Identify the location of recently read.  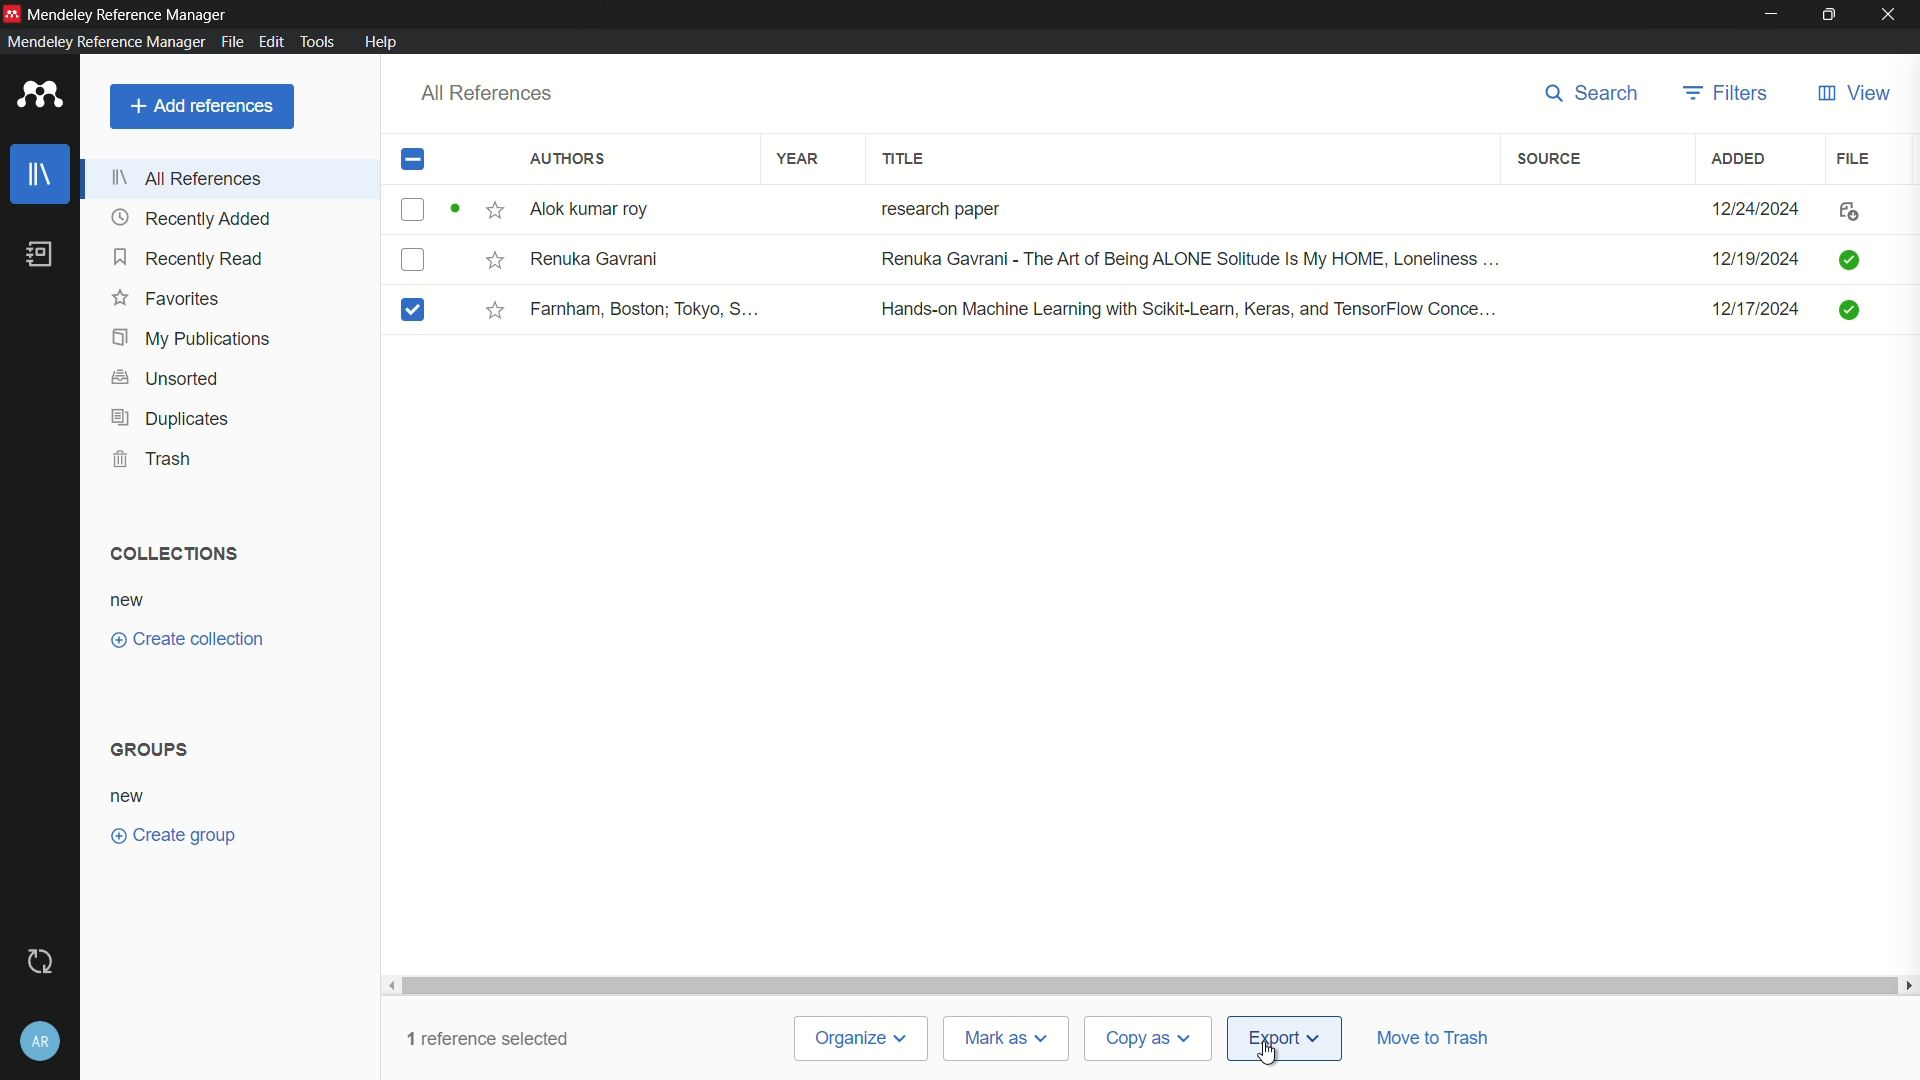
(188, 257).